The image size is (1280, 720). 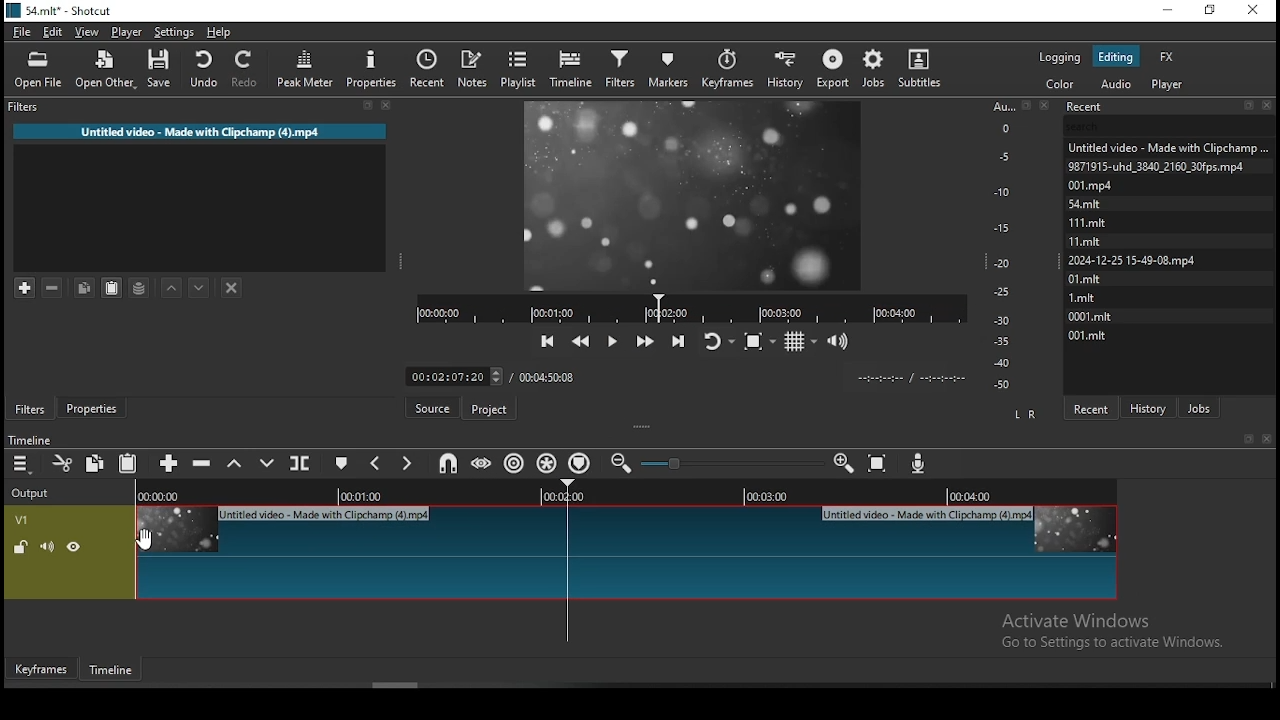 I want to click on files, so click(x=1156, y=165).